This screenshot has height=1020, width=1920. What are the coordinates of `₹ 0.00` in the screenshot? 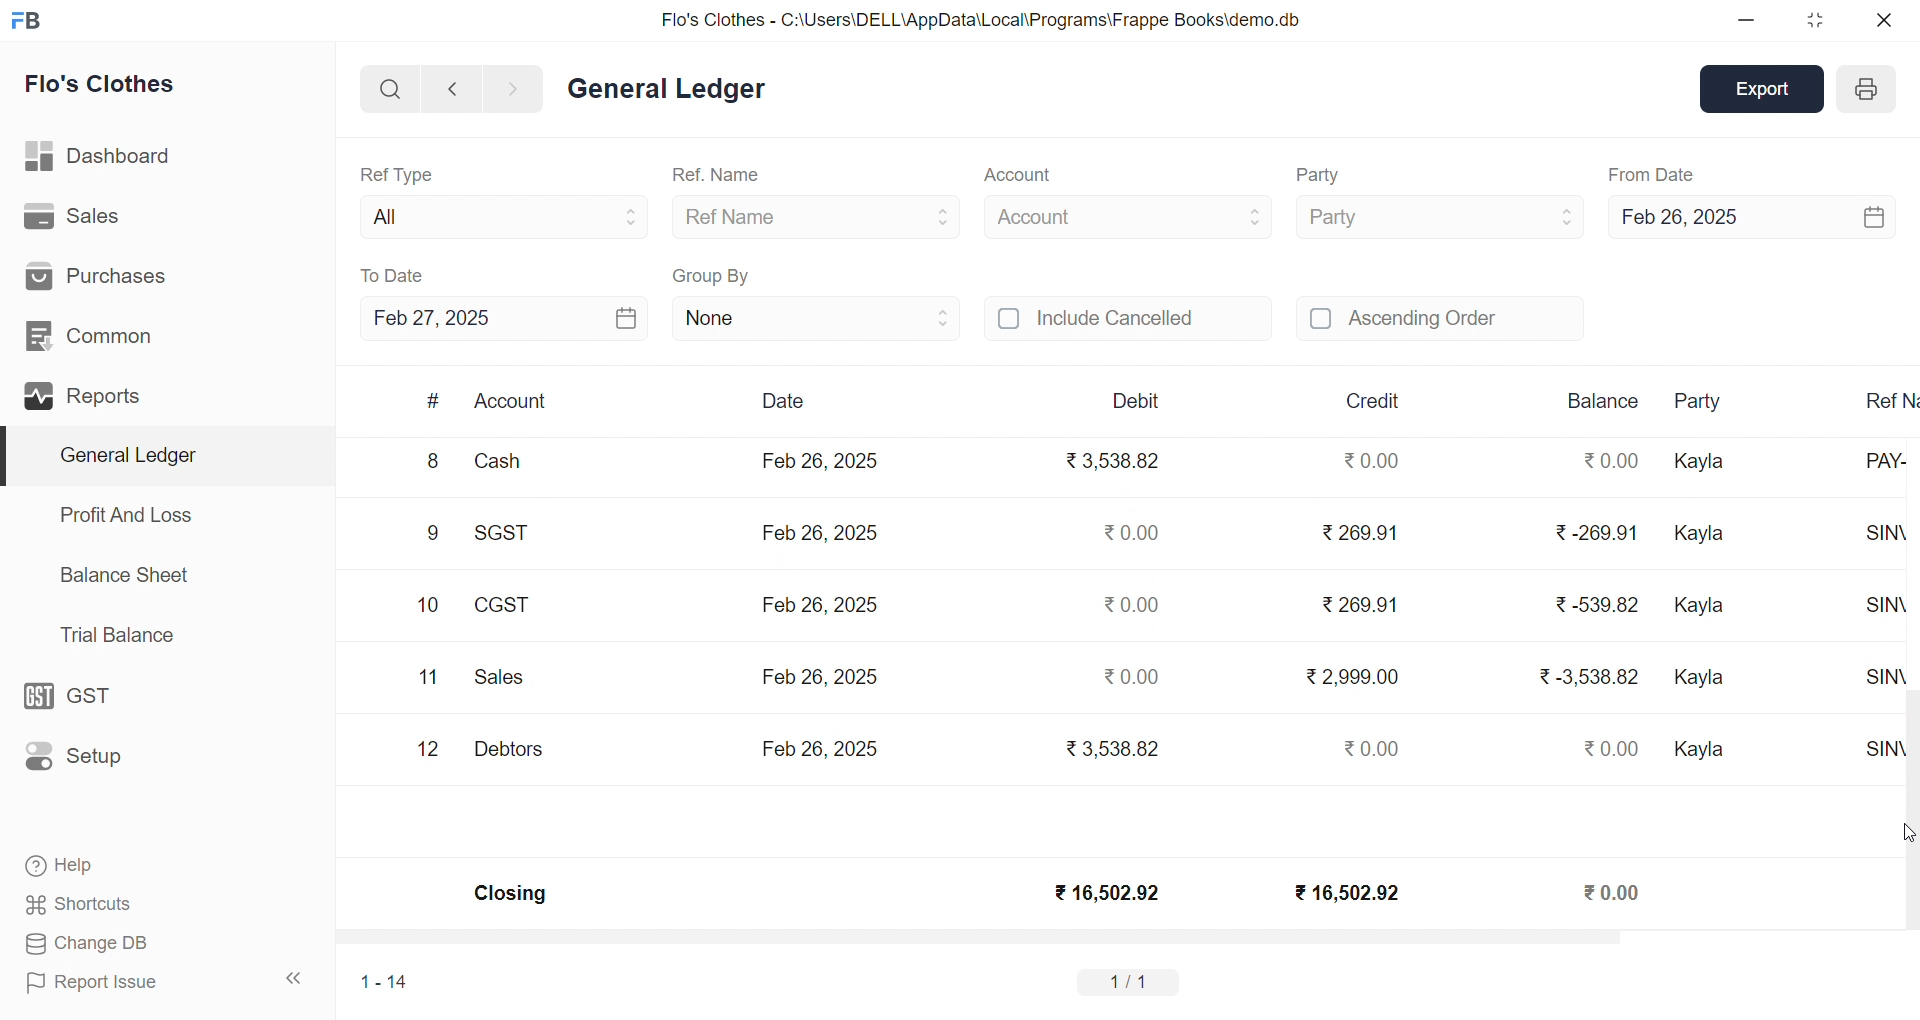 It's located at (1367, 460).